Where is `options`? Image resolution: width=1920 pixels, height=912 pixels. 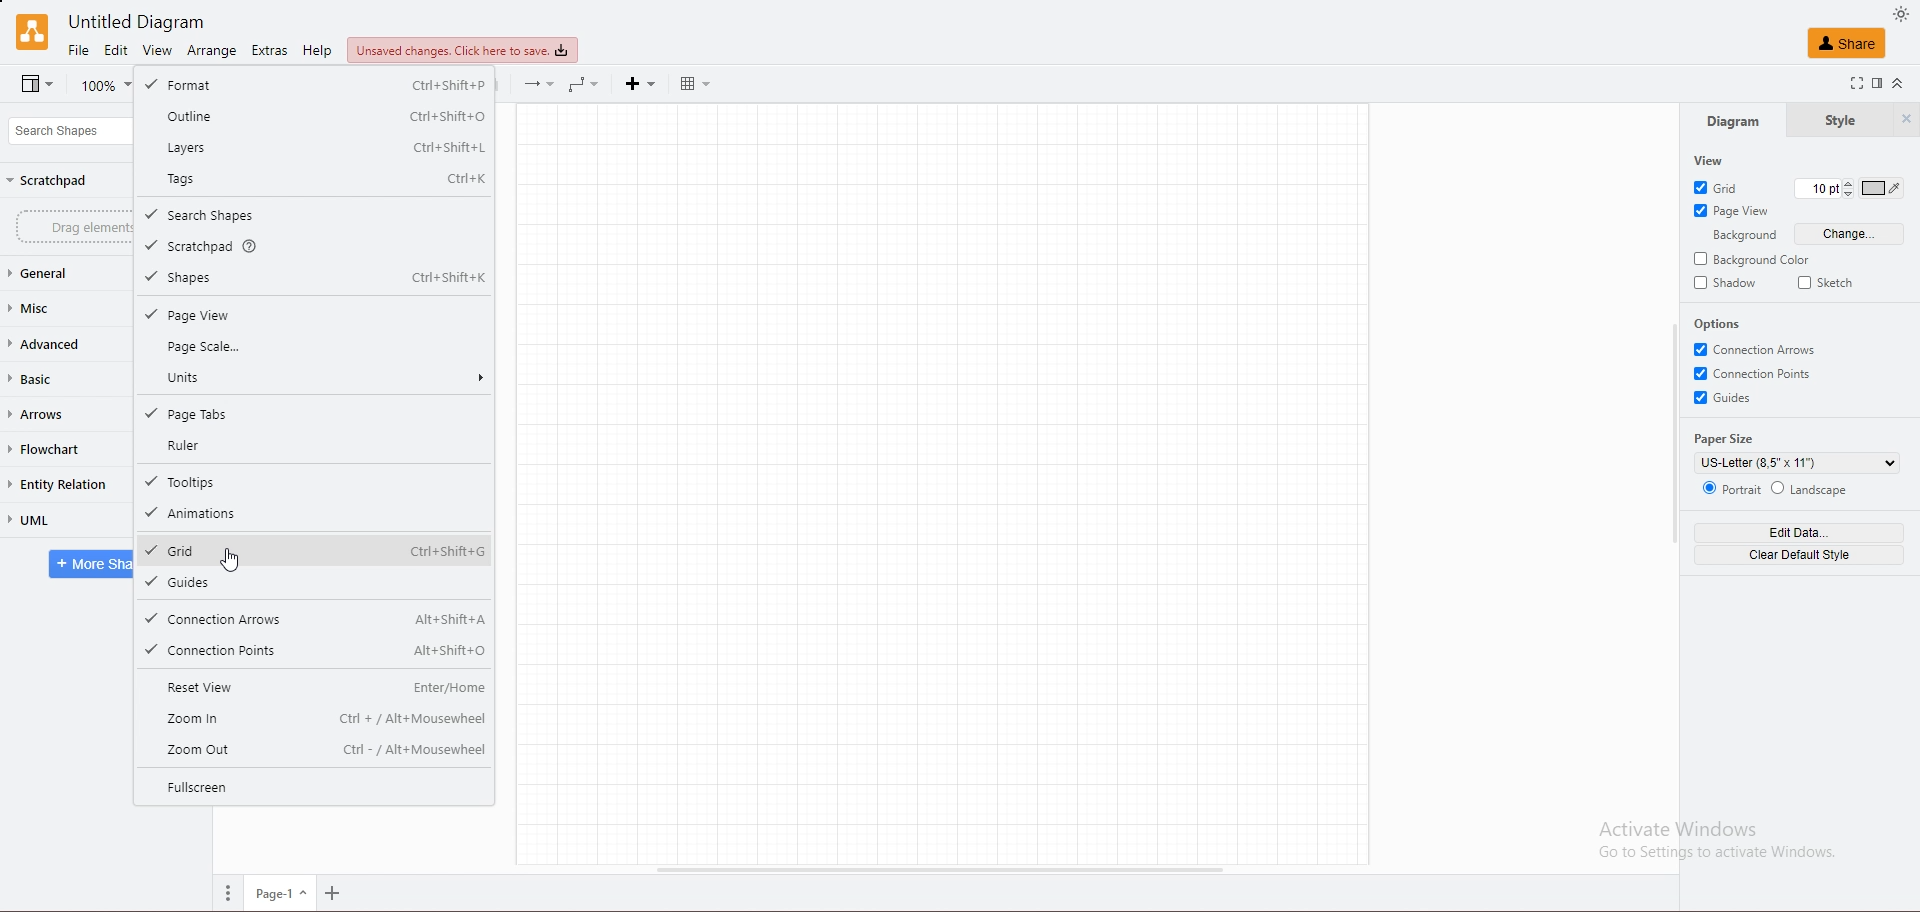 options is located at coordinates (1721, 325).